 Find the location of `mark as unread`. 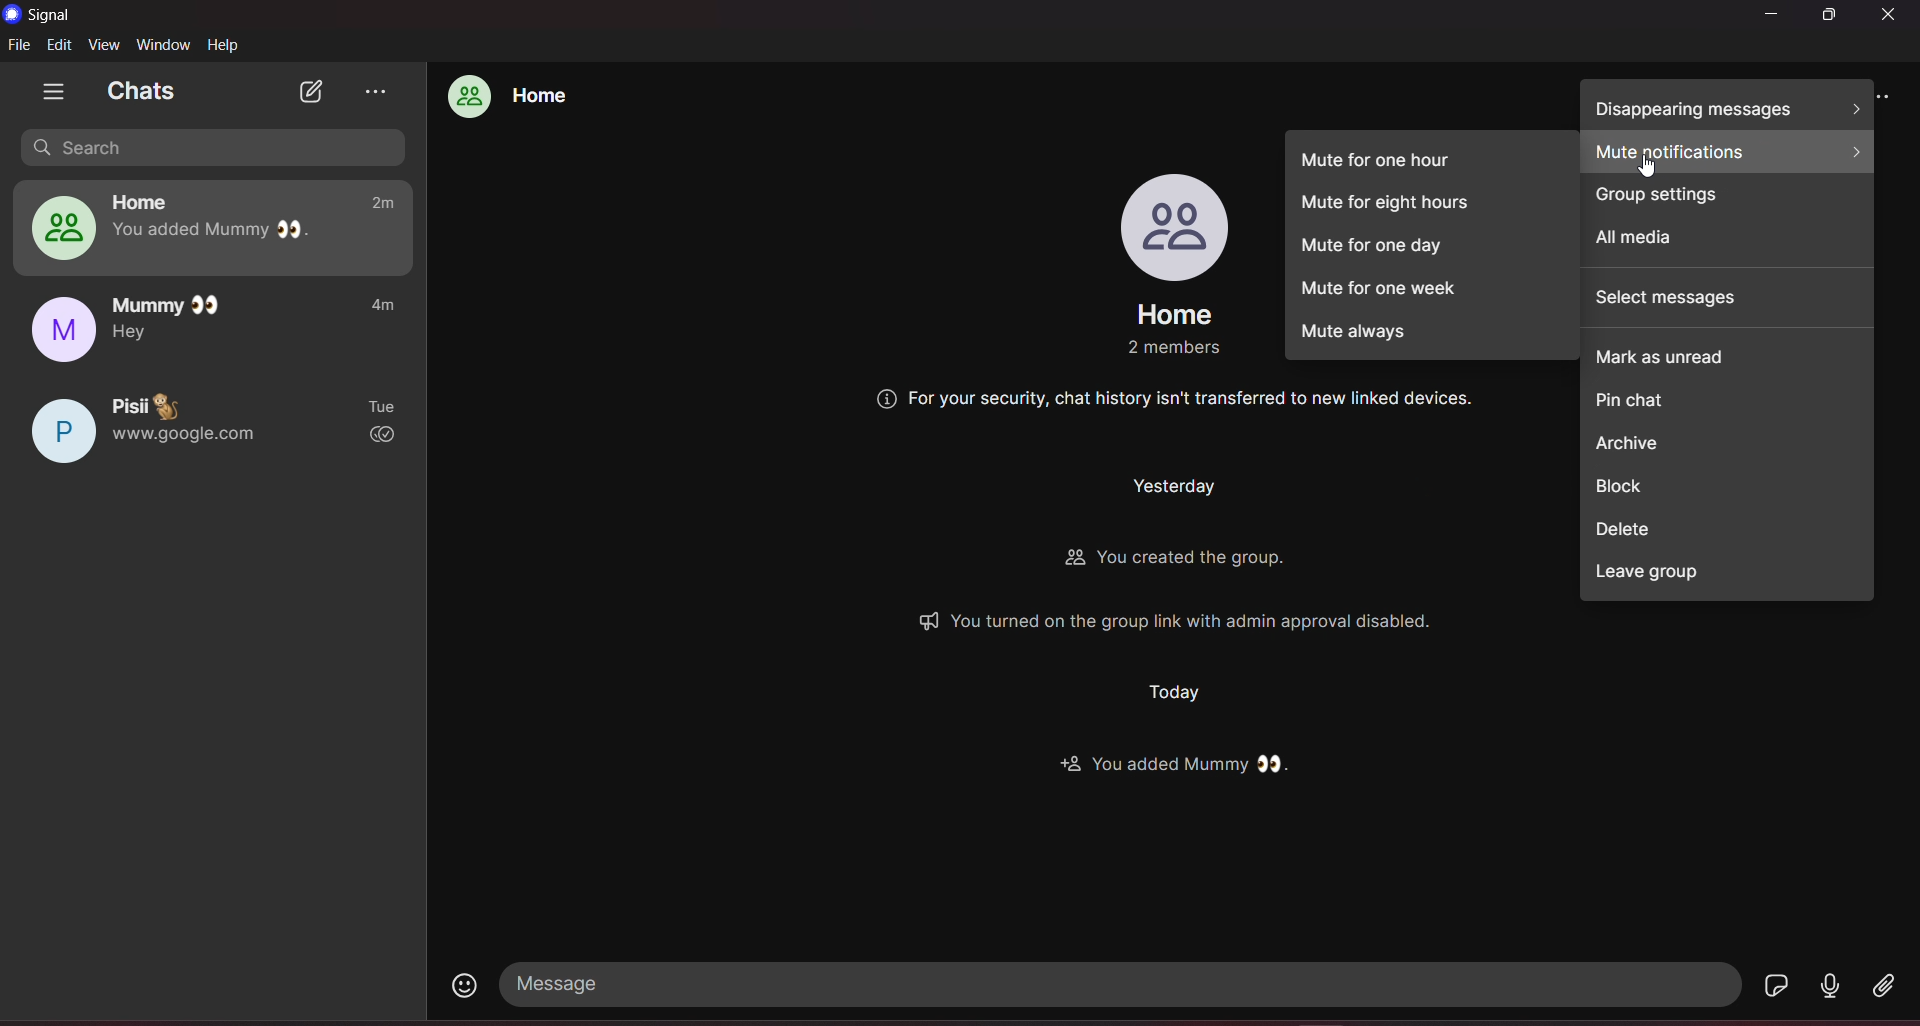

mark as unread is located at coordinates (1737, 348).